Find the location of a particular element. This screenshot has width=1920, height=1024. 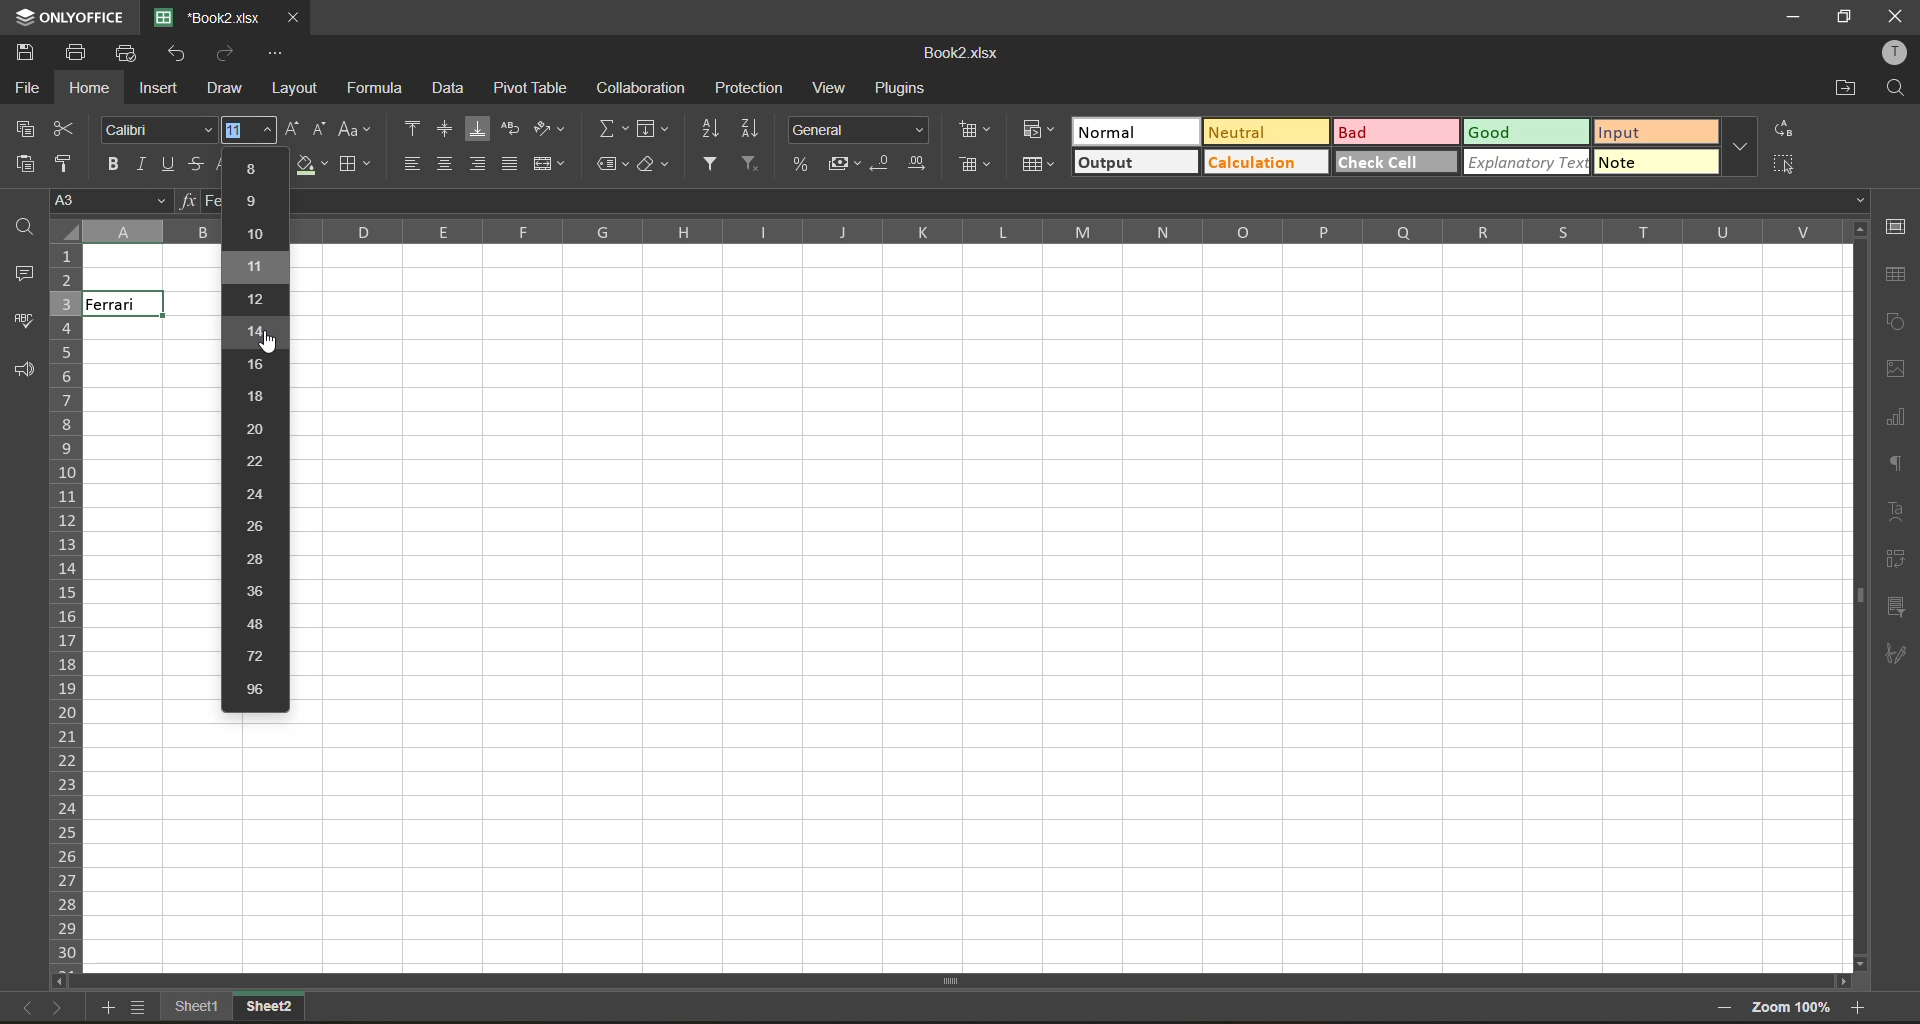

14 is located at coordinates (259, 333).